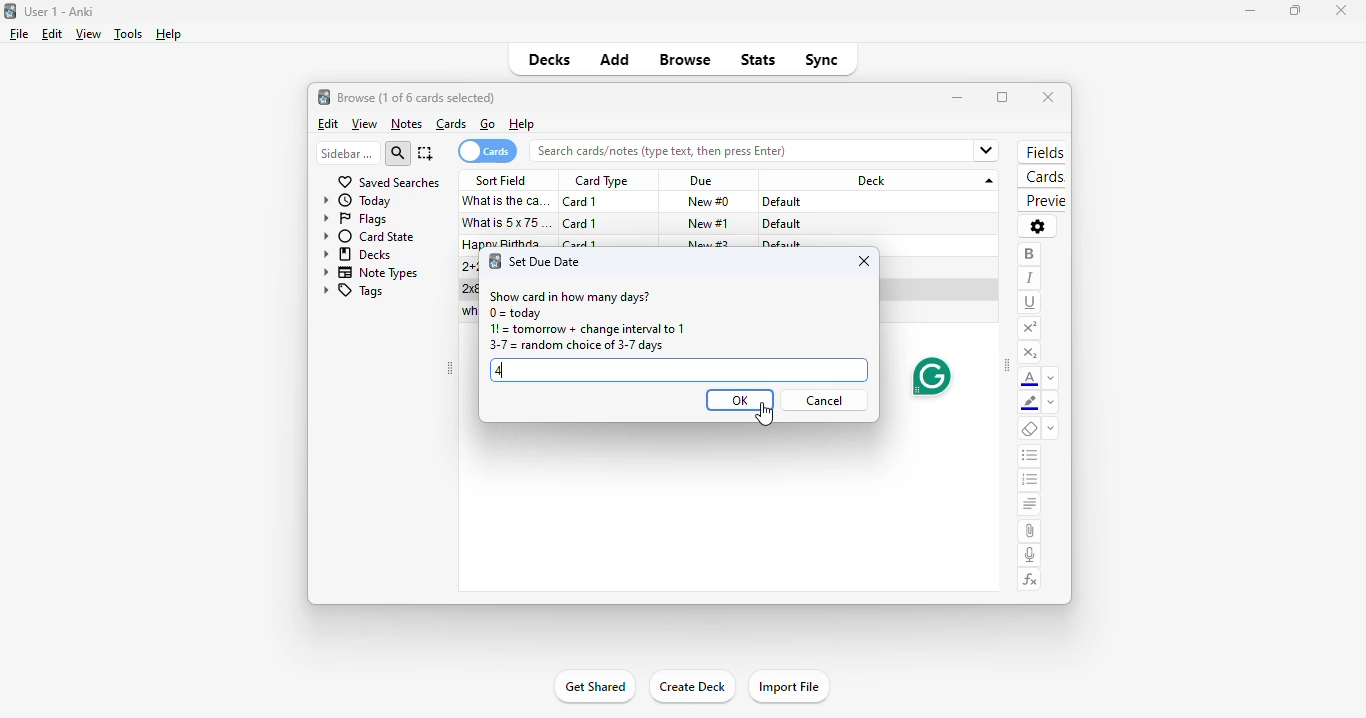 The width and height of the screenshot is (1366, 718). I want to click on cursor, so click(764, 414).